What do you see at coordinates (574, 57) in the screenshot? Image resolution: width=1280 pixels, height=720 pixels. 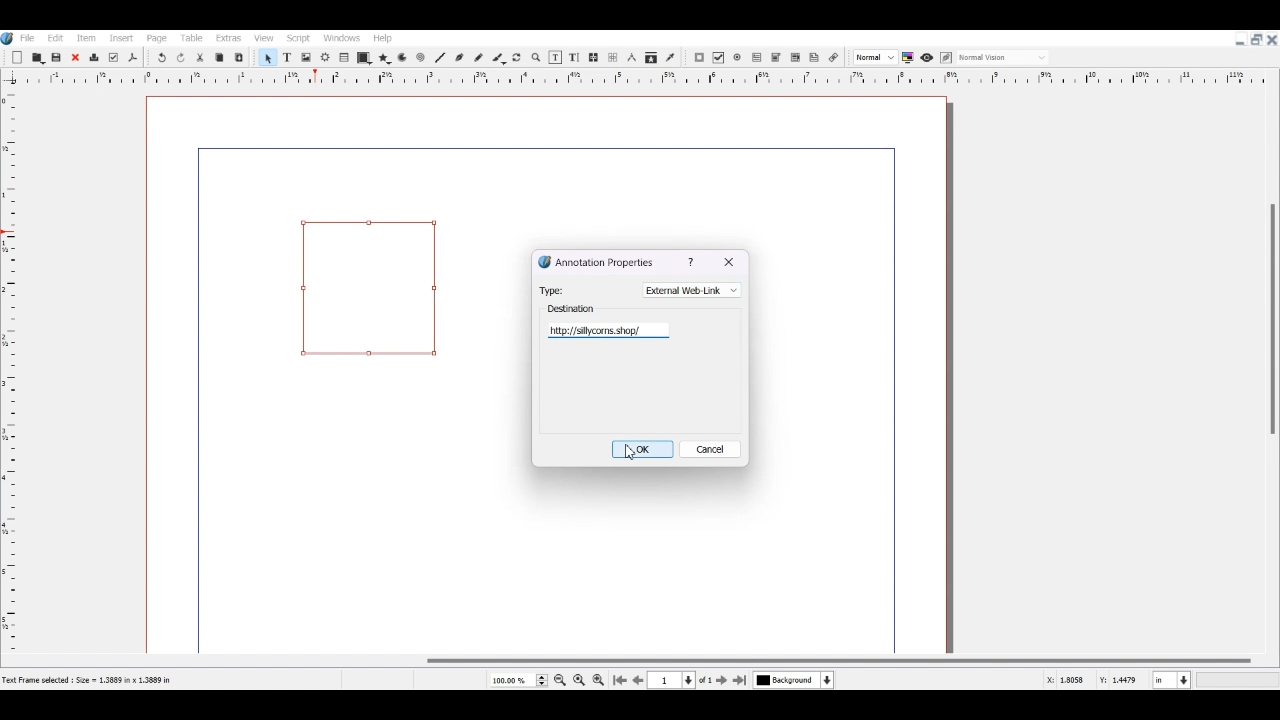 I see `Edit Text` at bounding box center [574, 57].